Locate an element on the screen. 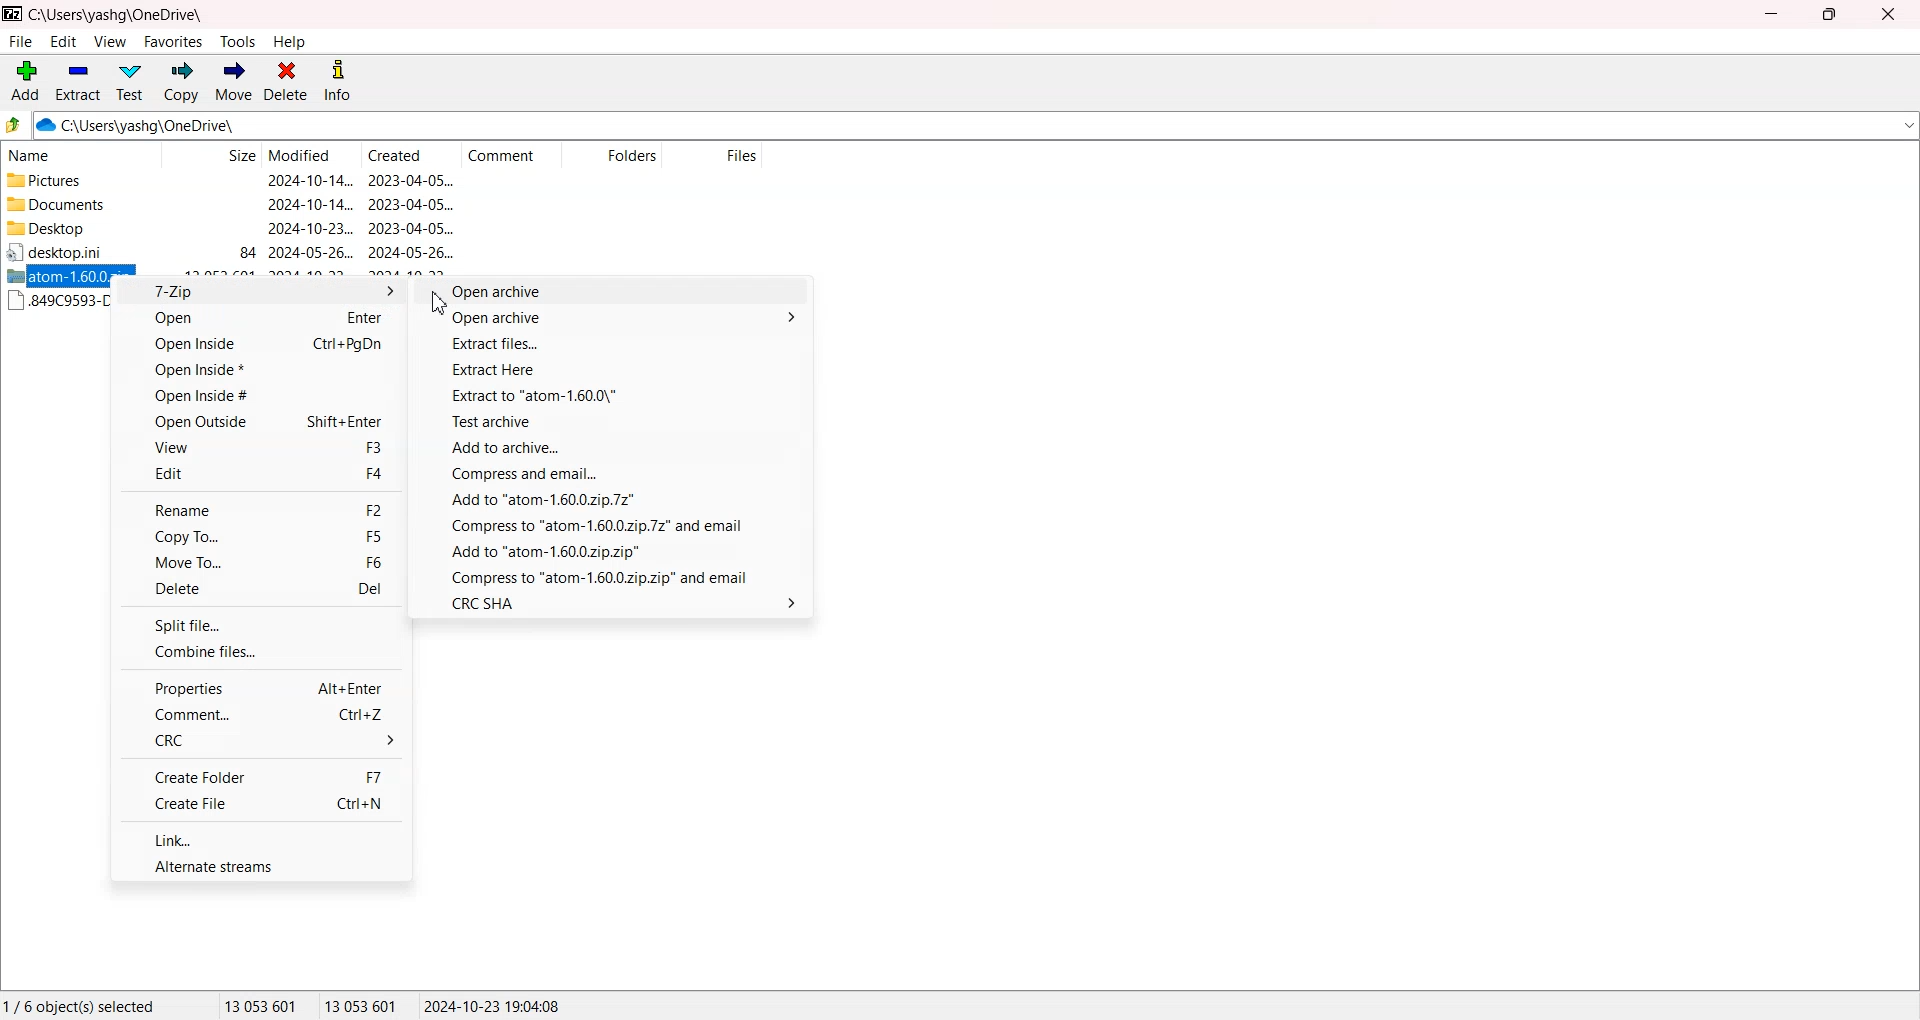 This screenshot has height=1020, width=1920. Move is located at coordinates (233, 82).